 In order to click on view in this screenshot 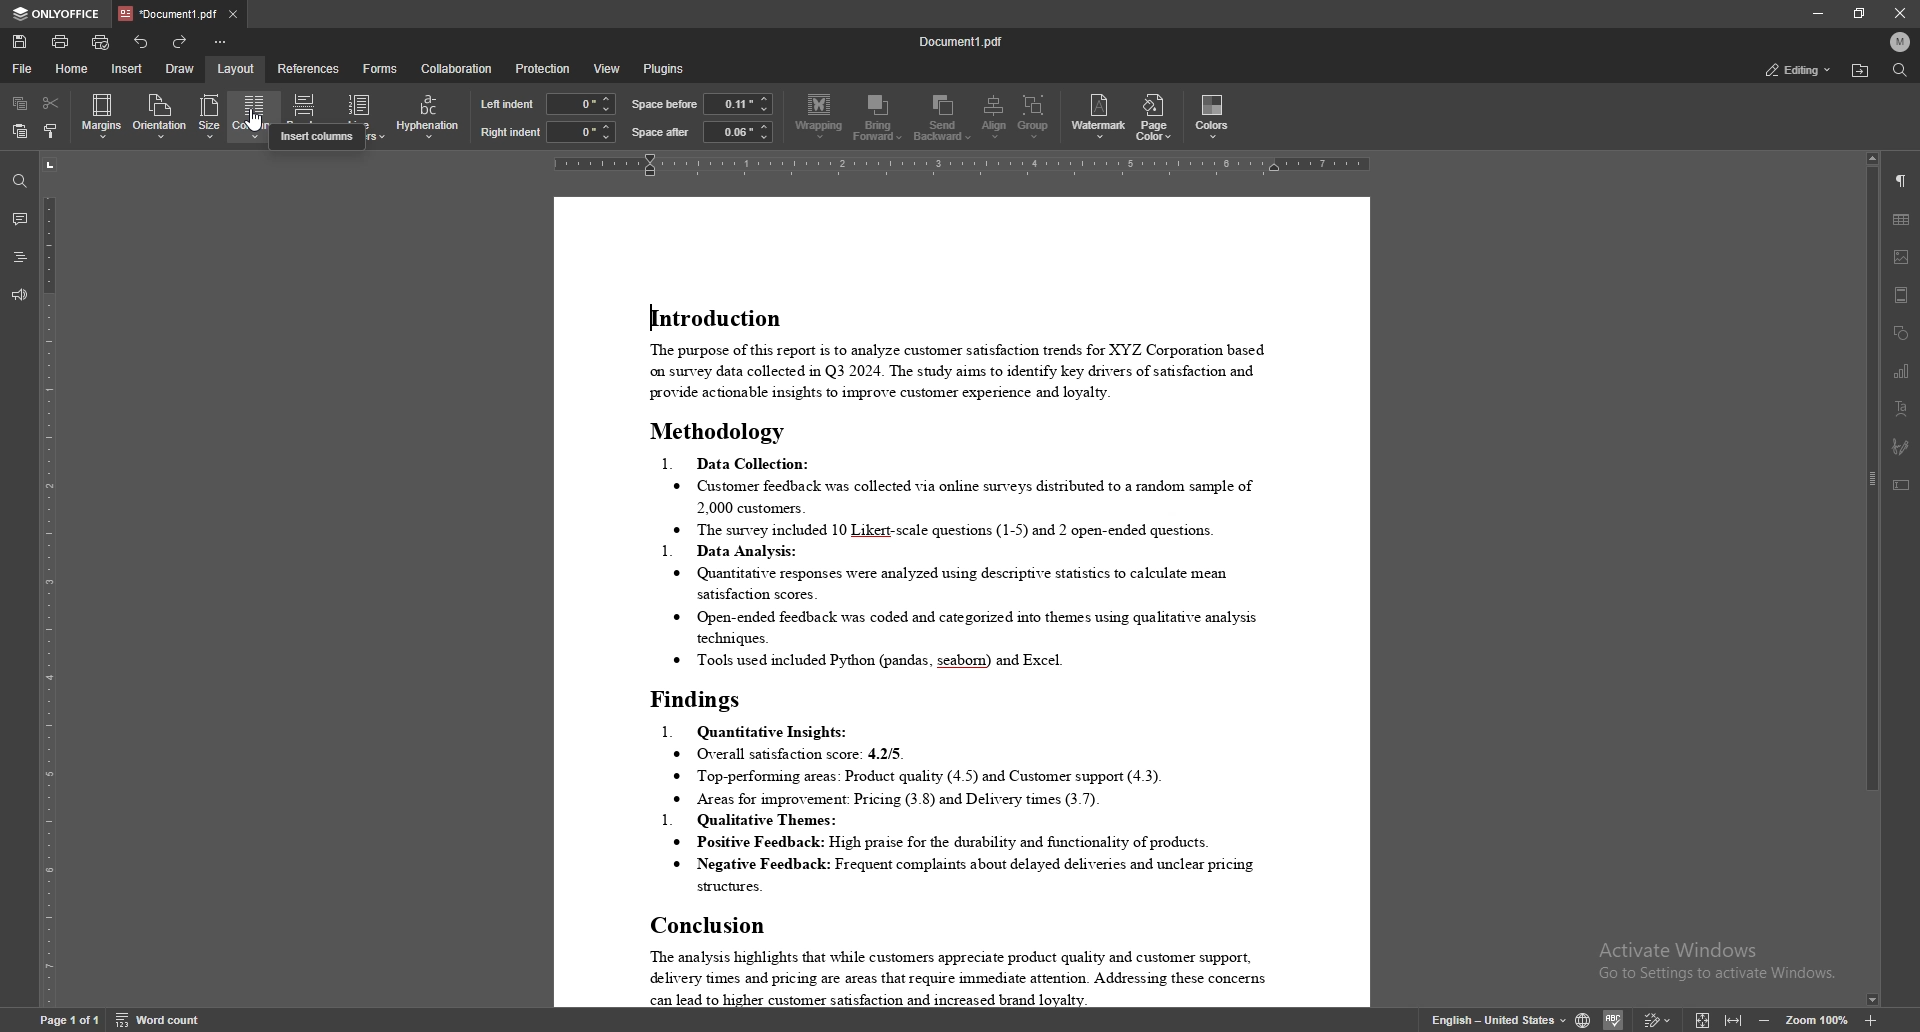, I will do `click(607, 69)`.